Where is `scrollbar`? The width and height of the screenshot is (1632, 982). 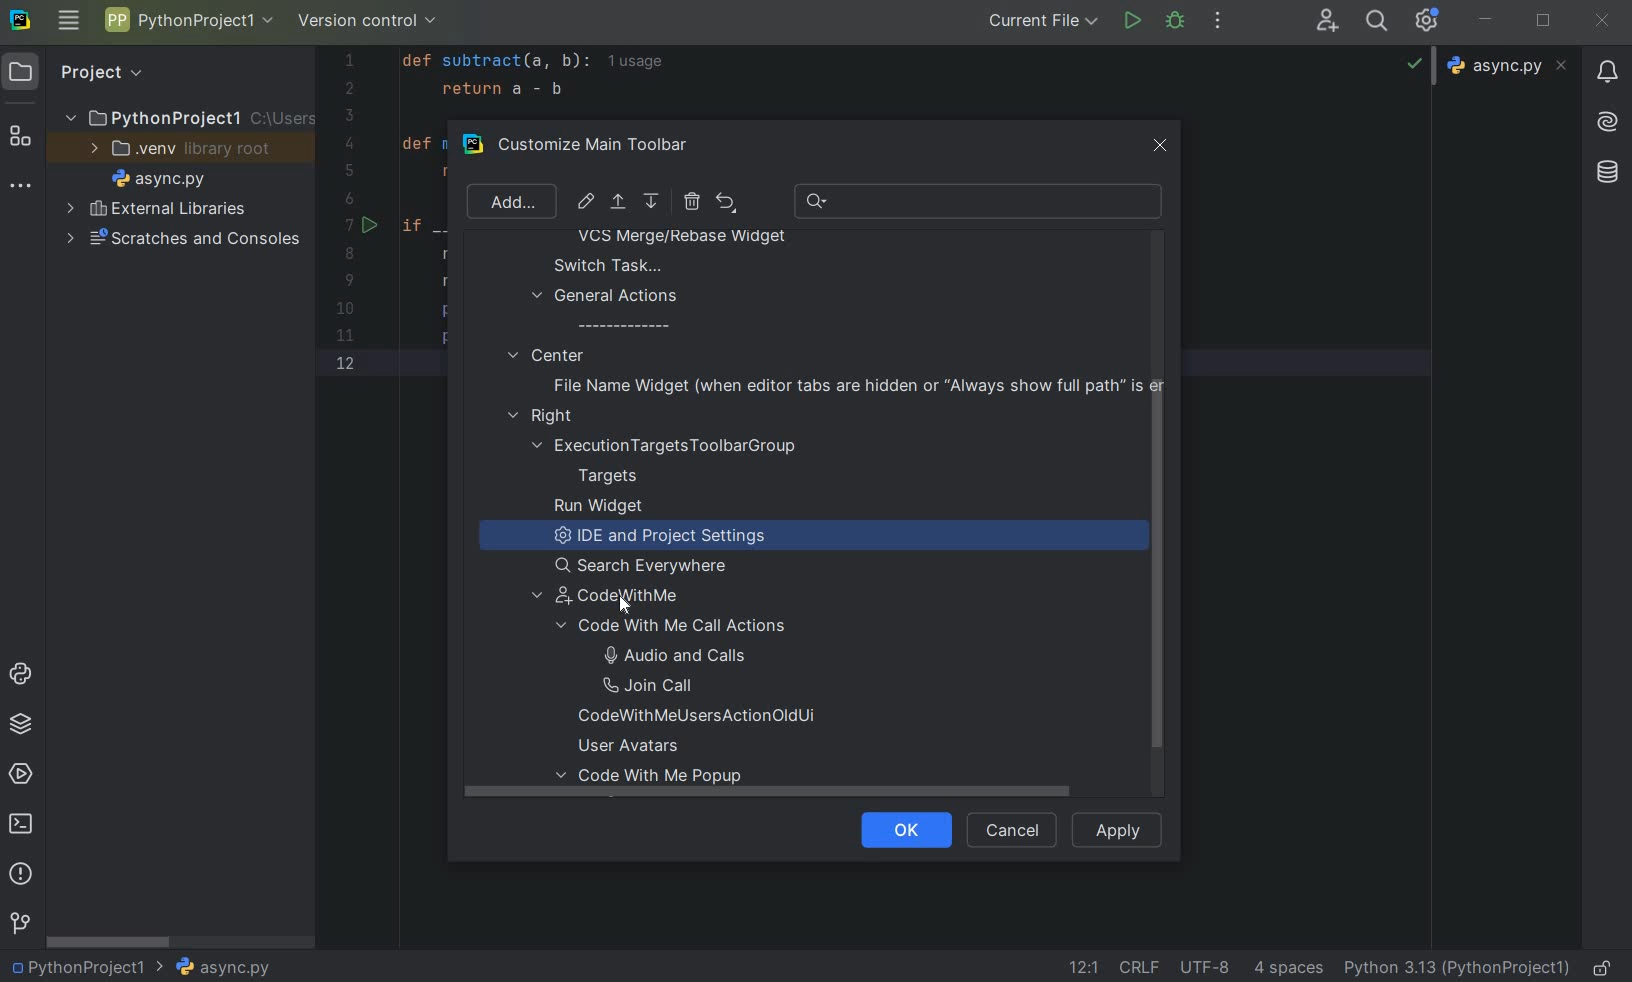
scrollbar is located at coordinates (1154, 581).